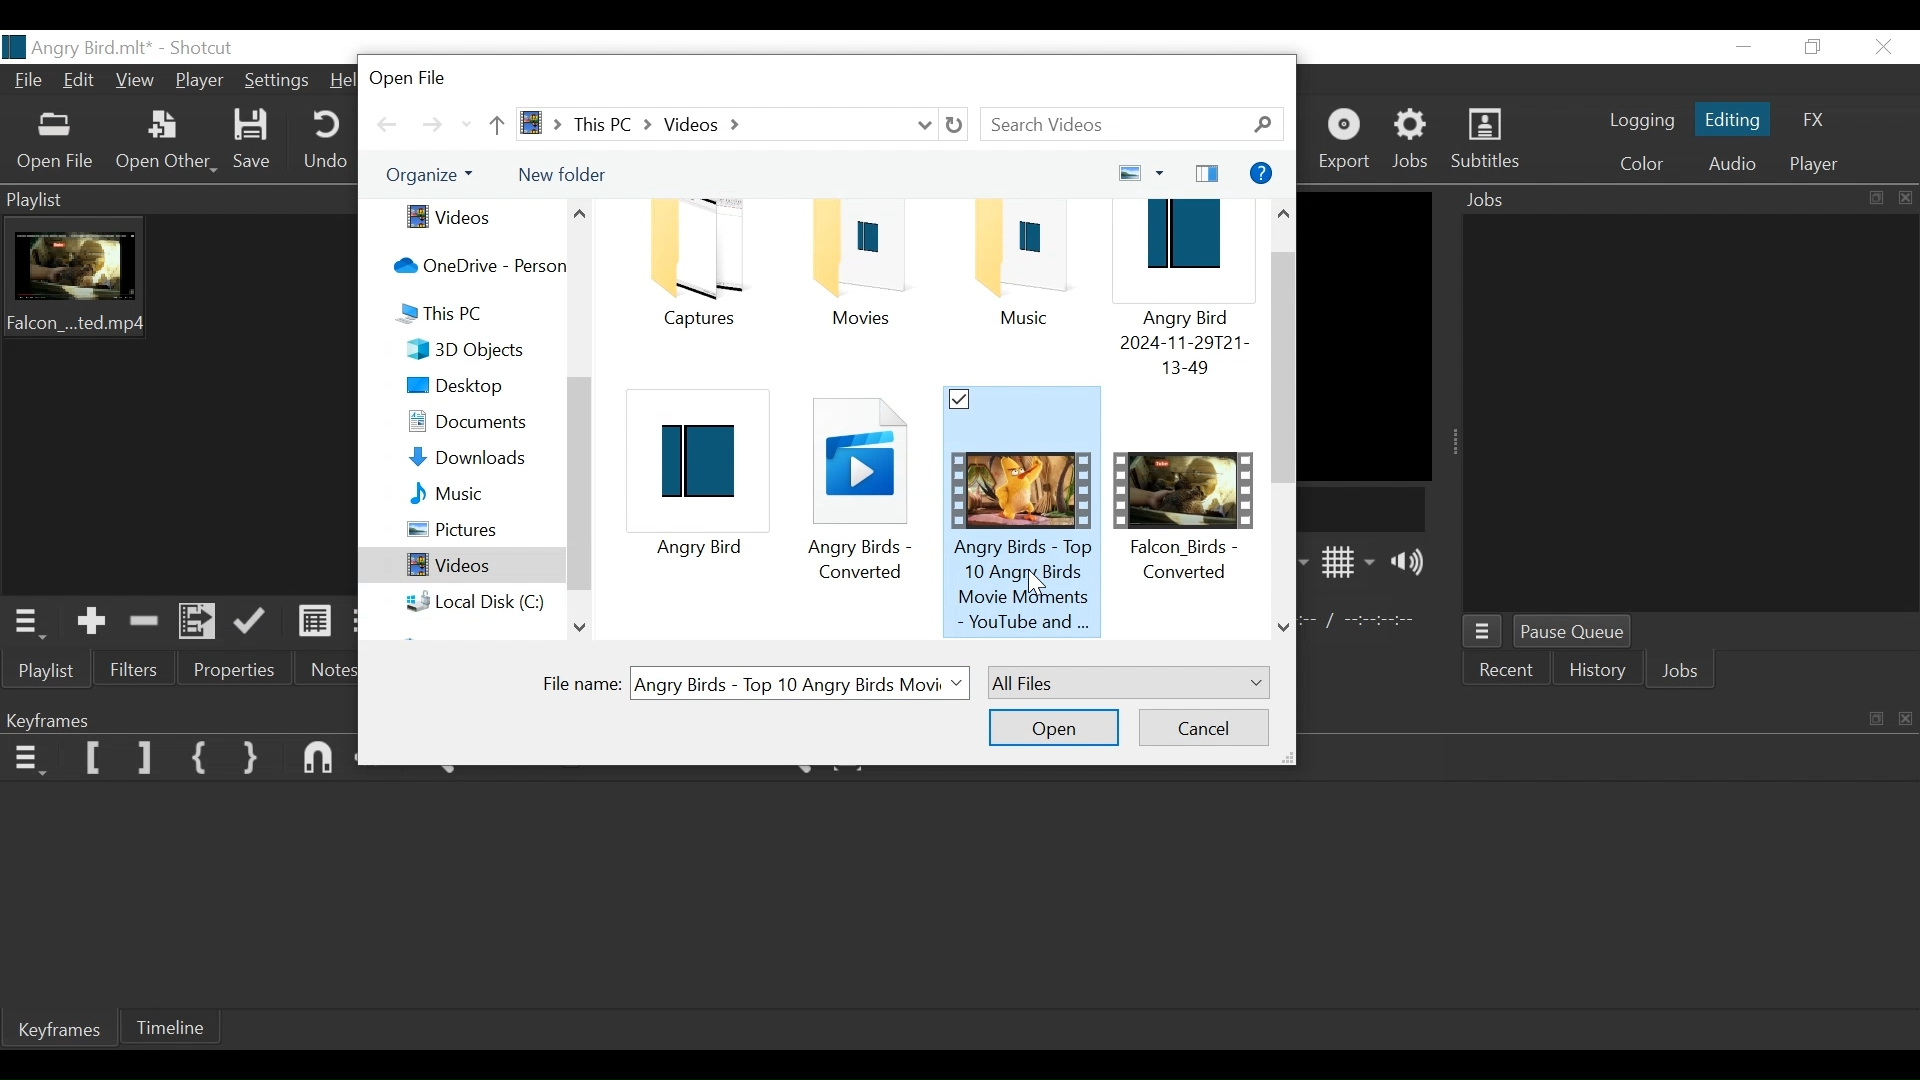  What do you see at coordinates (145, 621) in the screenshot?
I see `Remove cut` at bounding box center [145, 621].